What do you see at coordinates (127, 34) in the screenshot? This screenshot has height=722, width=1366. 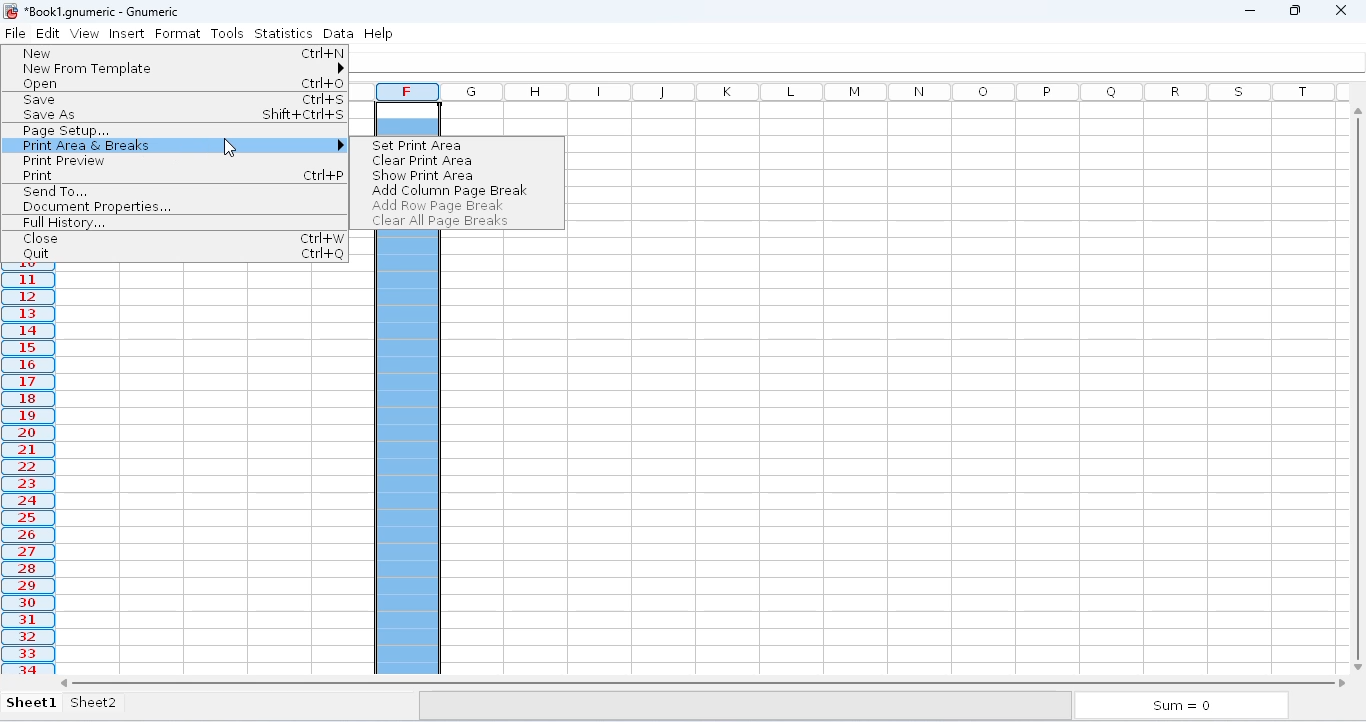 I see `insert` at bounding box center [127, 34].